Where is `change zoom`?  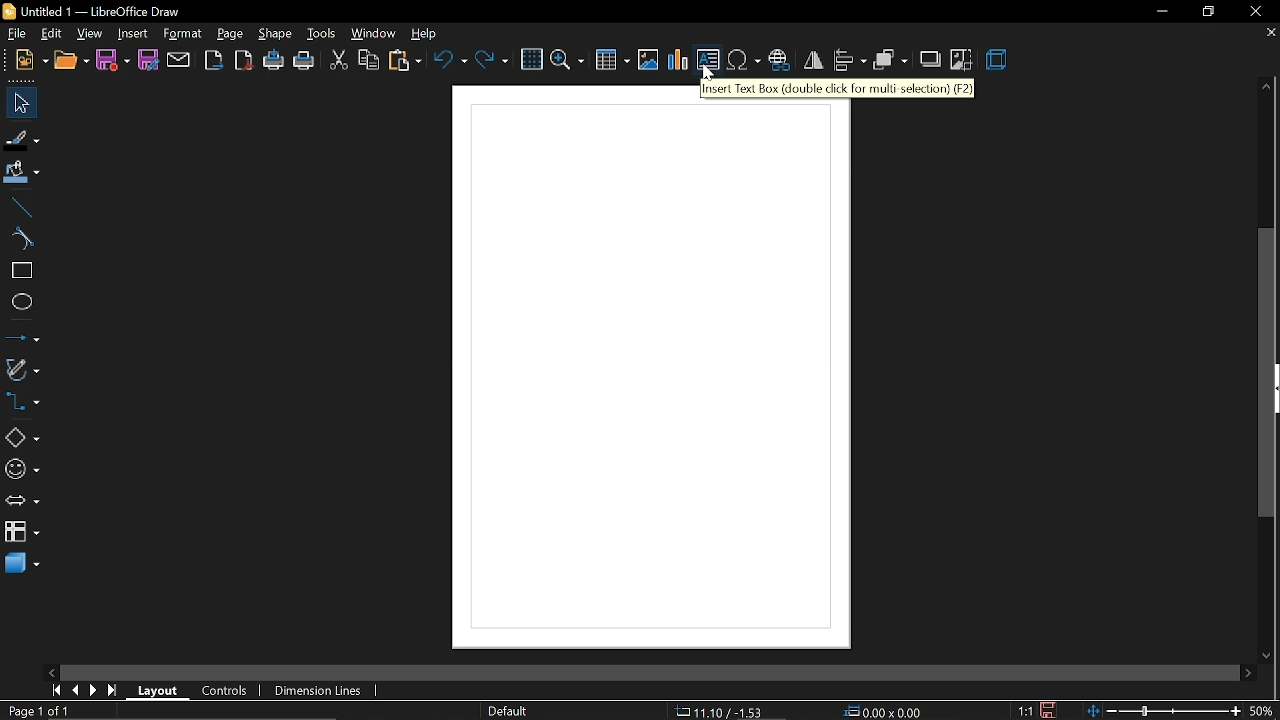 change zoom is located at coordinates (1166, 711).